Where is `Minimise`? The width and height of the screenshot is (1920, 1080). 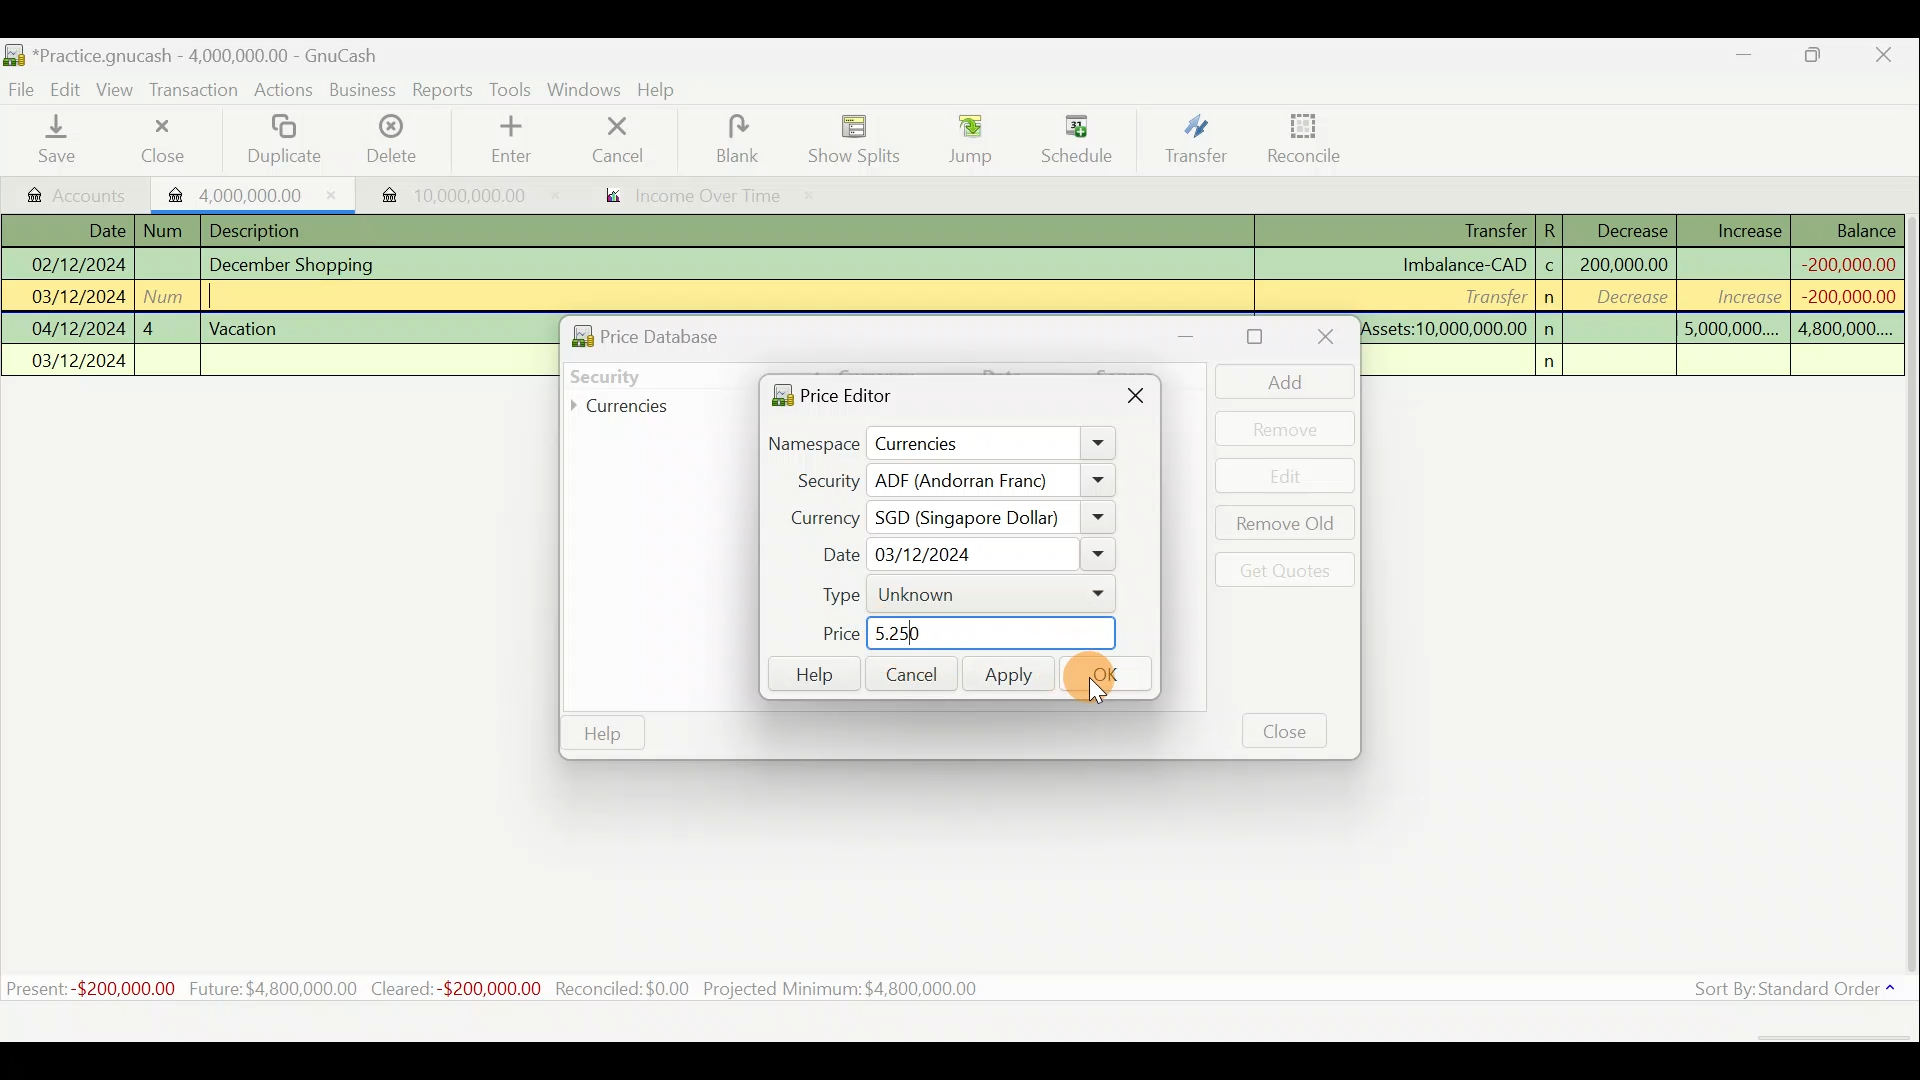 Minimise is located at coordinates (1198, 336).